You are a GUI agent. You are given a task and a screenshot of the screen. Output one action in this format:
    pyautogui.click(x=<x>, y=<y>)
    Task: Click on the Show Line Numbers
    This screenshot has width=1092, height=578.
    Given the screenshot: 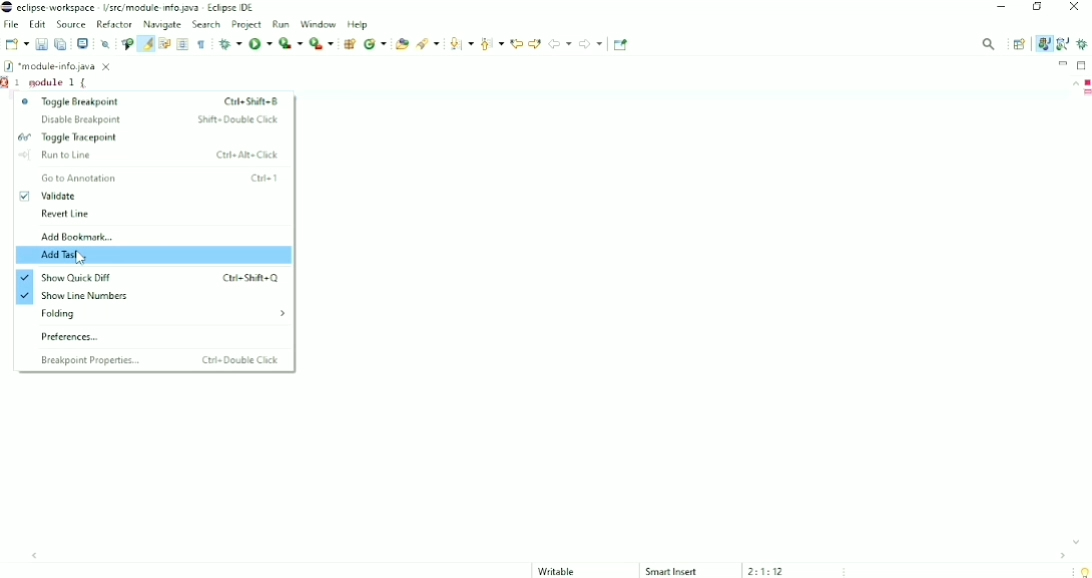 What is the action you would take?
    pyautogui.click(x=81, y=296)
    